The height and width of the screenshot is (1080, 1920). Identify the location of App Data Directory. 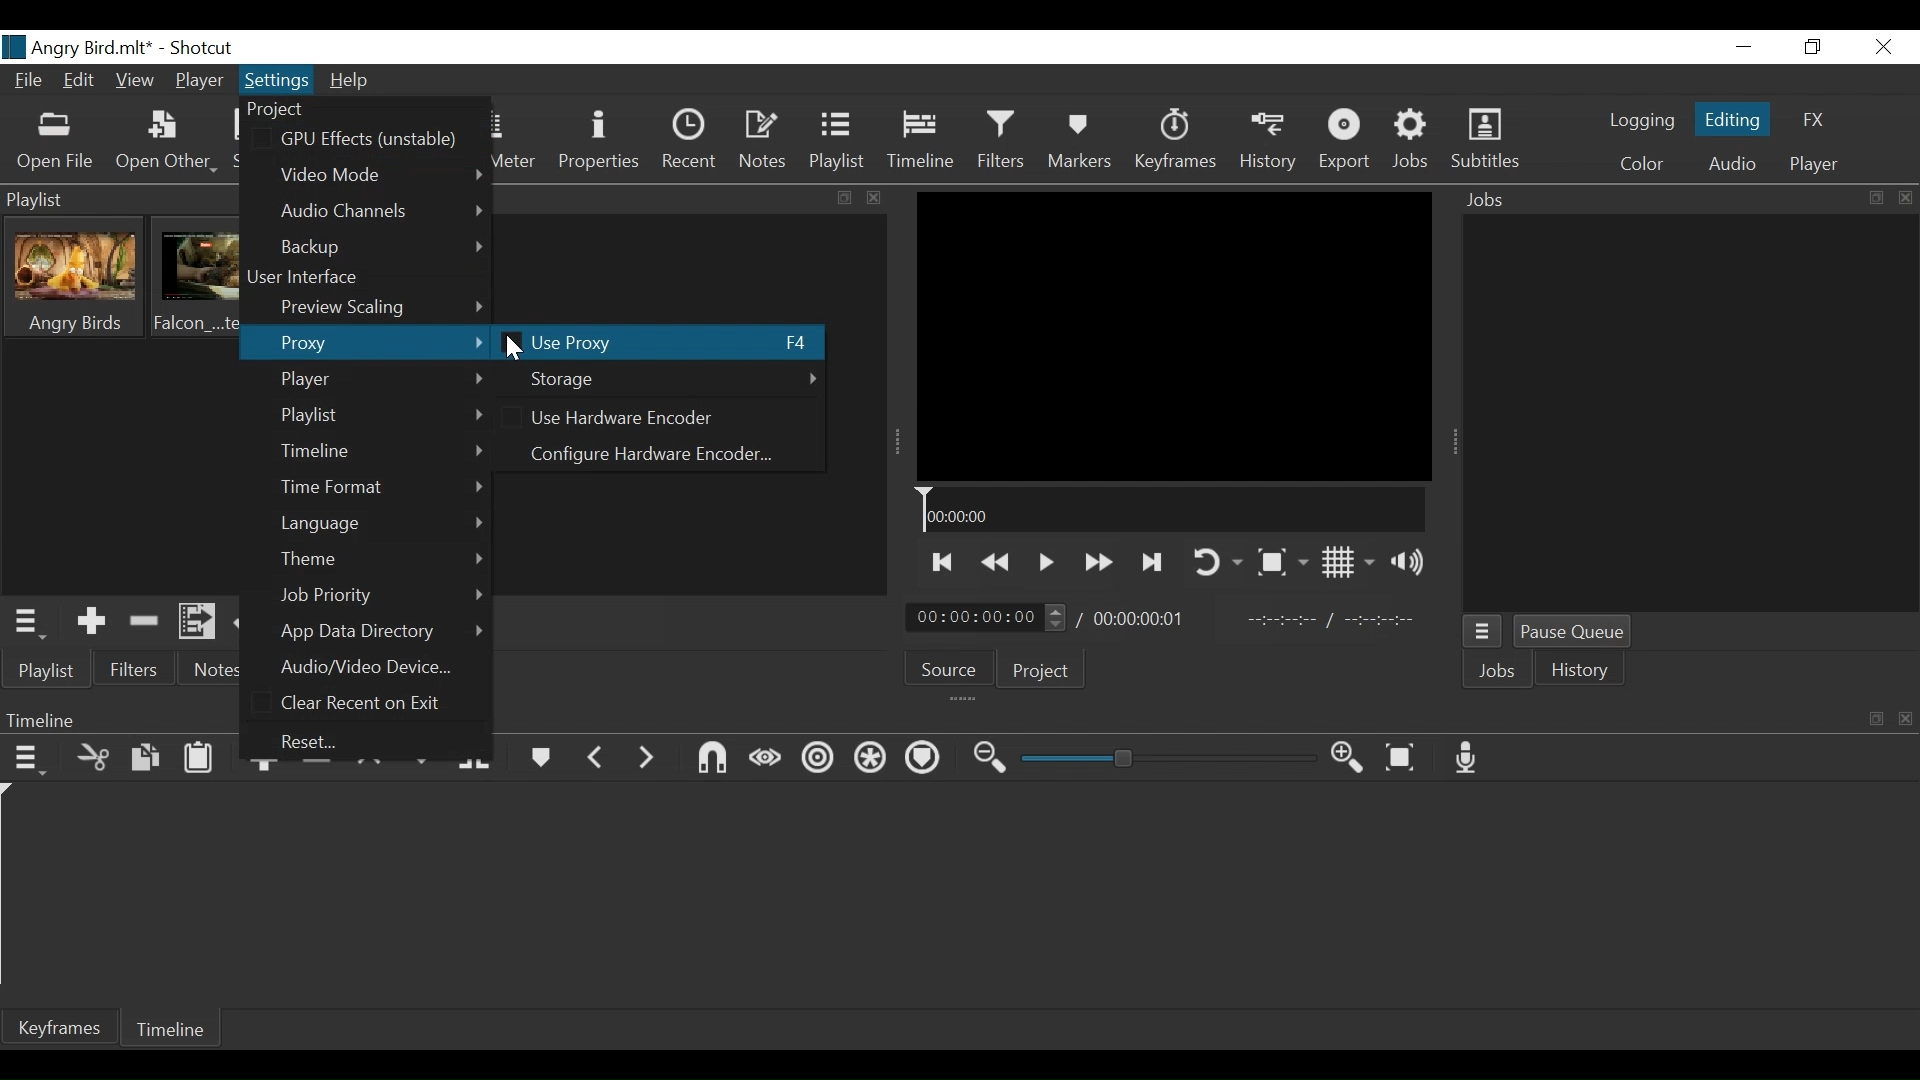
(381, 630).